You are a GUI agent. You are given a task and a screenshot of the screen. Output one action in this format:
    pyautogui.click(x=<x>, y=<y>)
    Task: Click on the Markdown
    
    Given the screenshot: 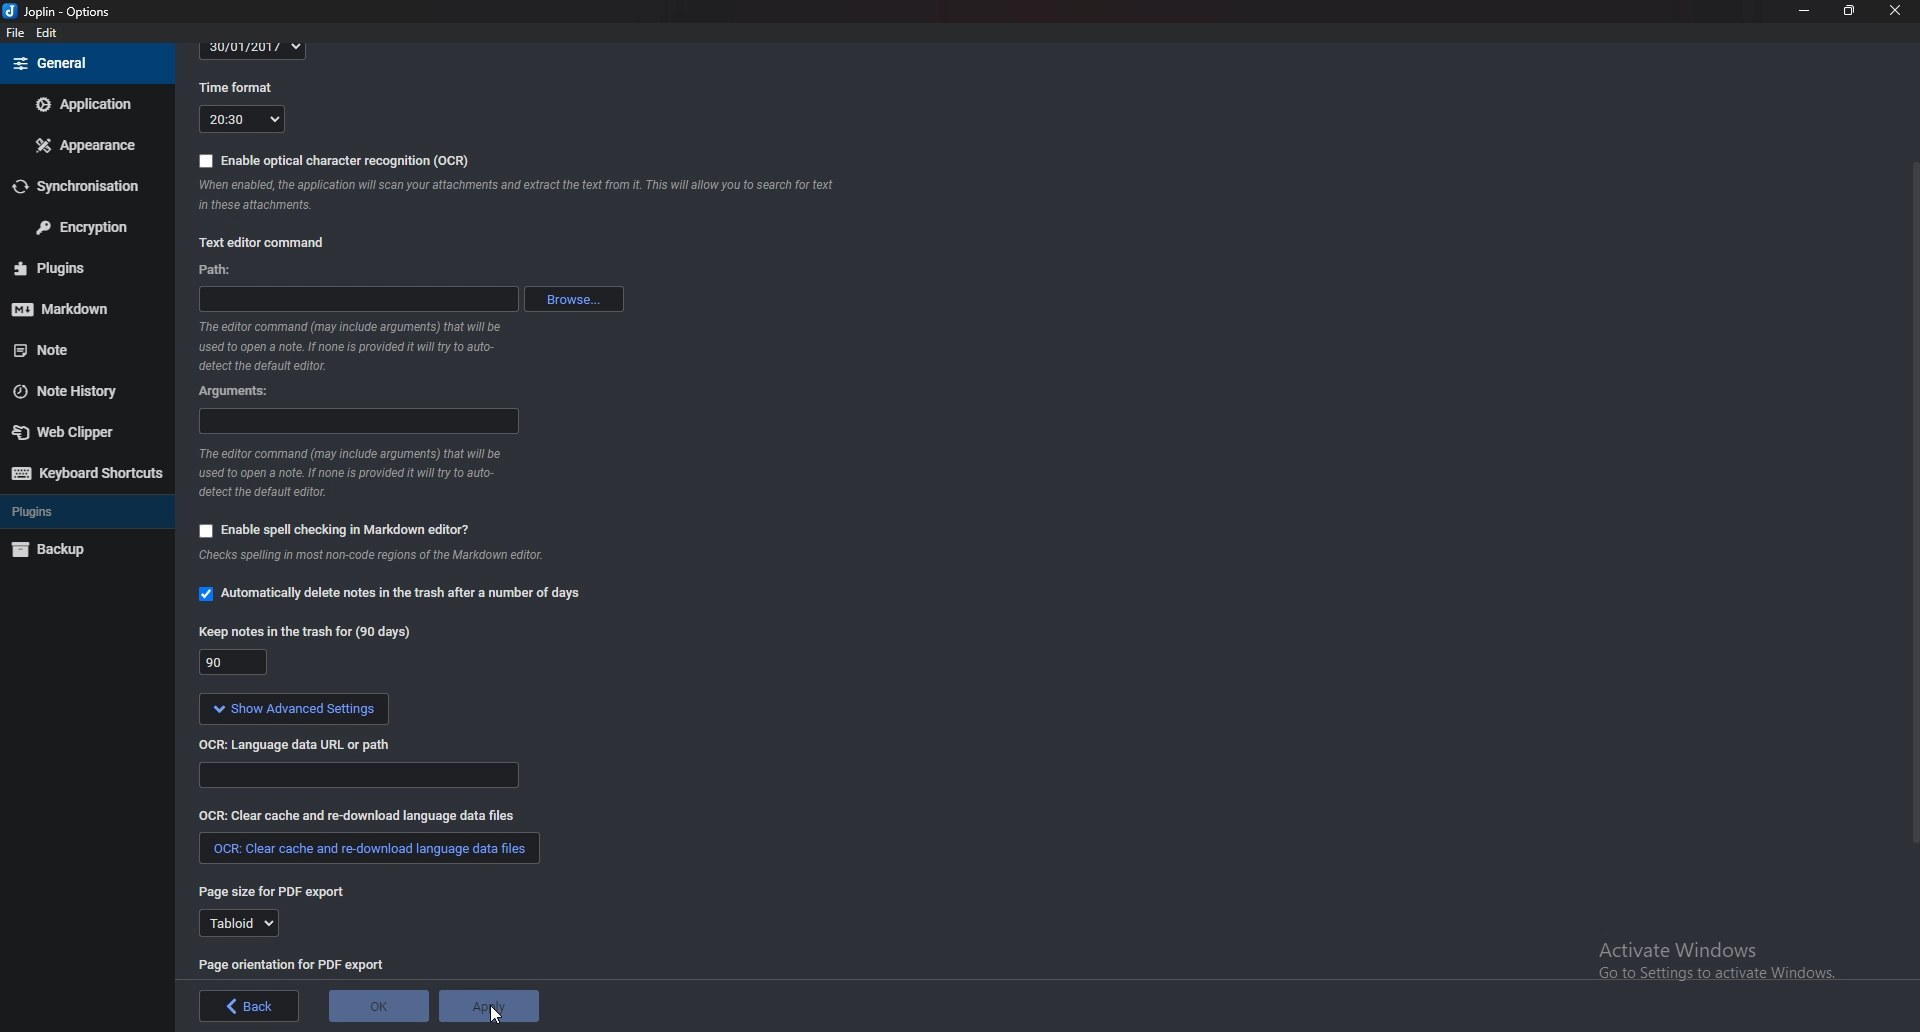 What is the action you would take?
    pyautogui.click(x=75, y=308)
    